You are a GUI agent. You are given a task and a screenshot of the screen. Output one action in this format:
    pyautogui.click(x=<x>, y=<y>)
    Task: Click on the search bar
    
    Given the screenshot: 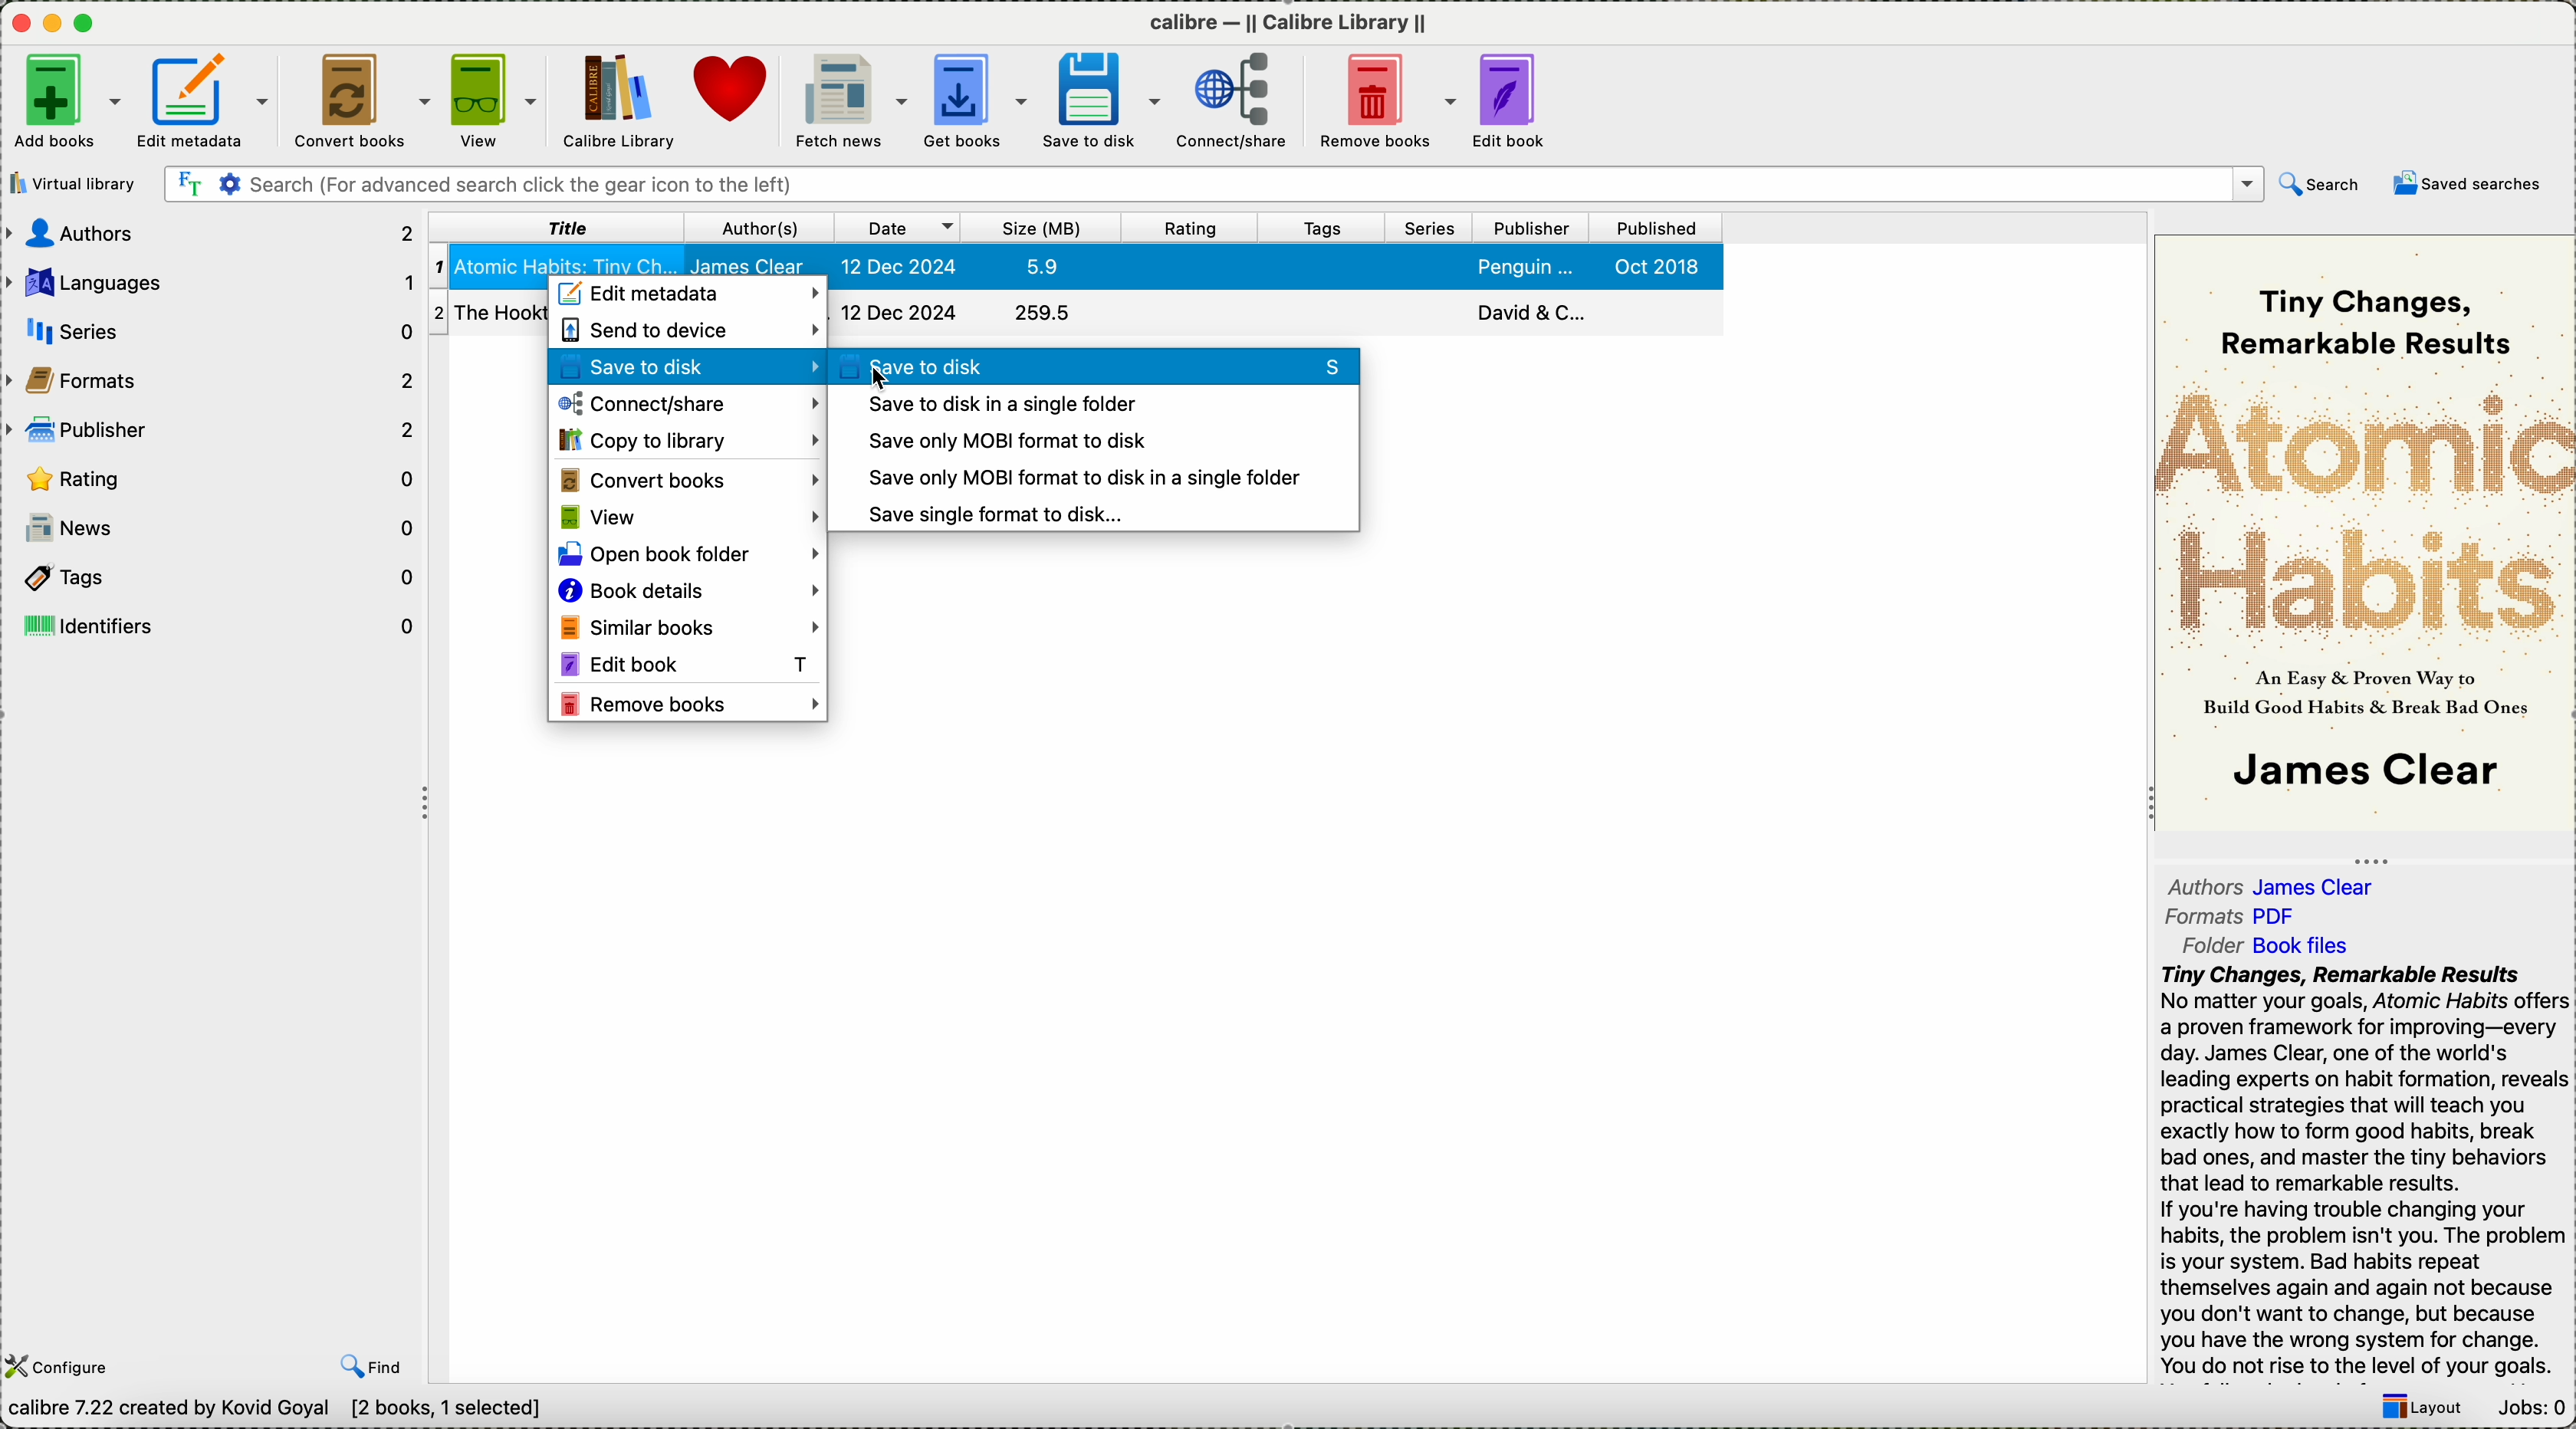 What is the action you would take?
    pyautogui.click(x=1211, y=185)
    